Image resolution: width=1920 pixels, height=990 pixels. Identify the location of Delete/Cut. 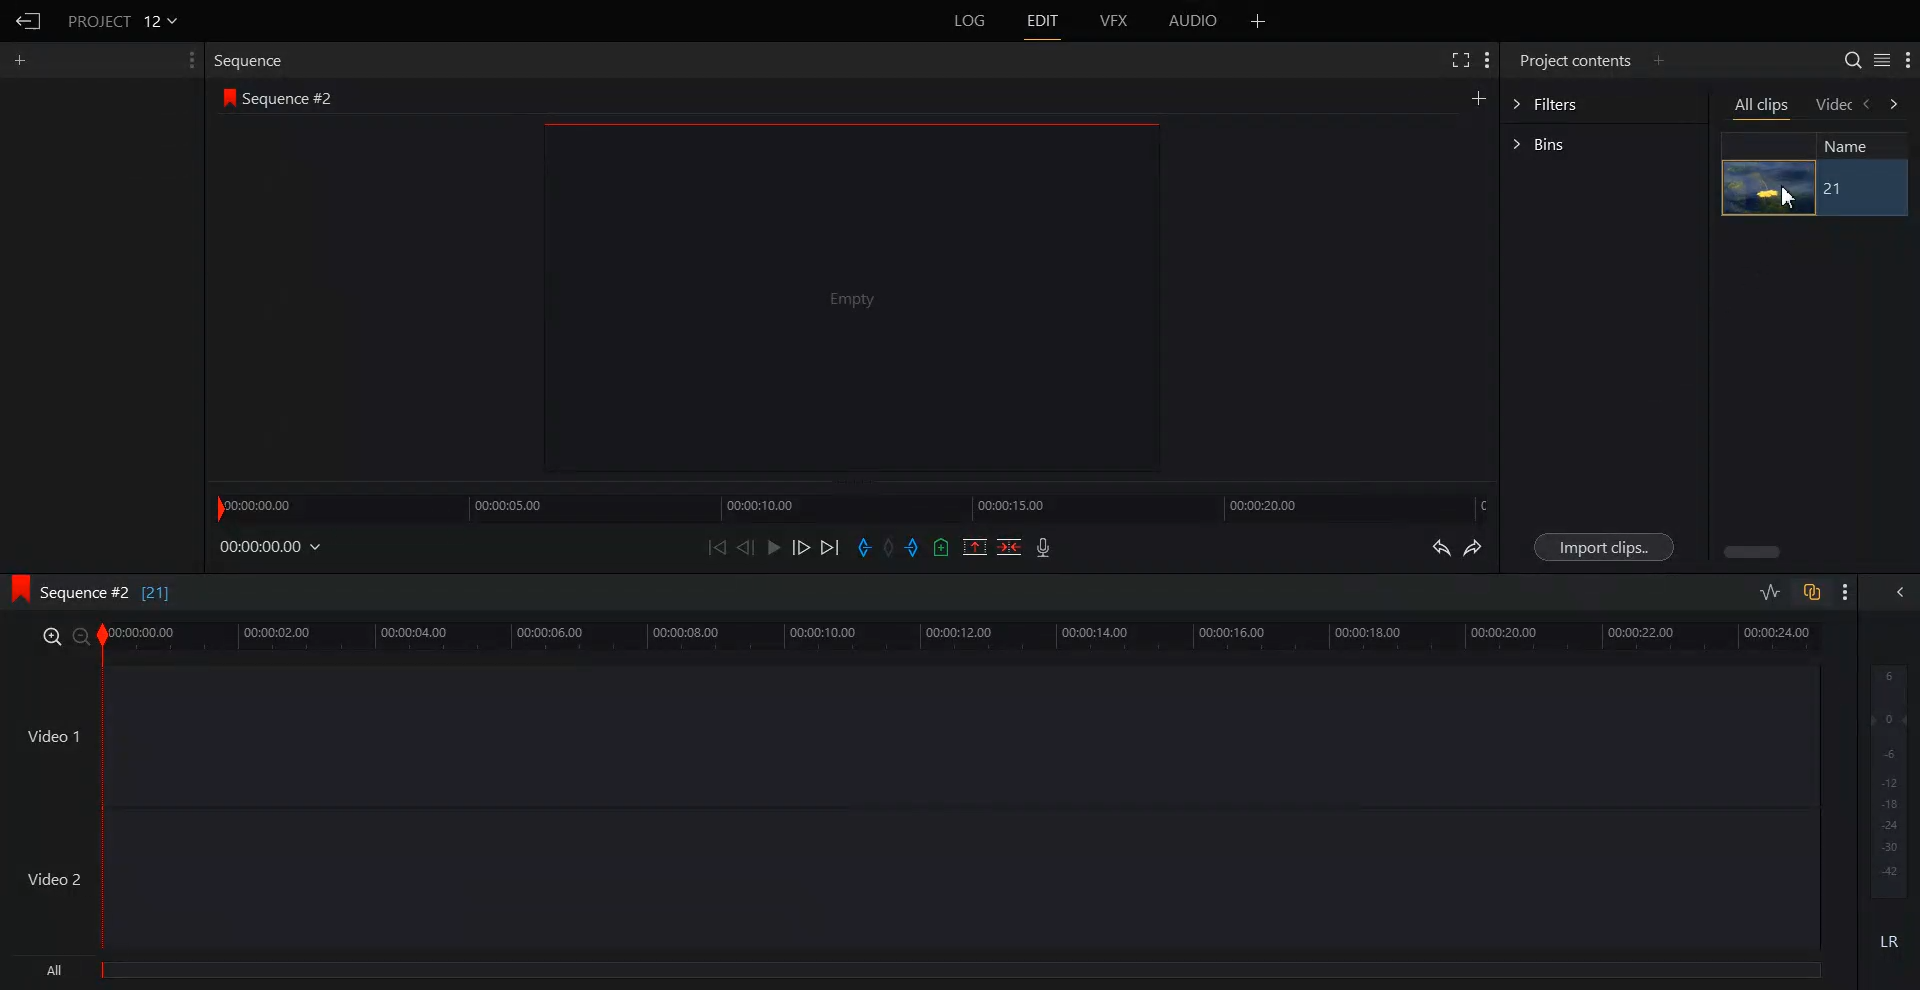
(1010, 547).